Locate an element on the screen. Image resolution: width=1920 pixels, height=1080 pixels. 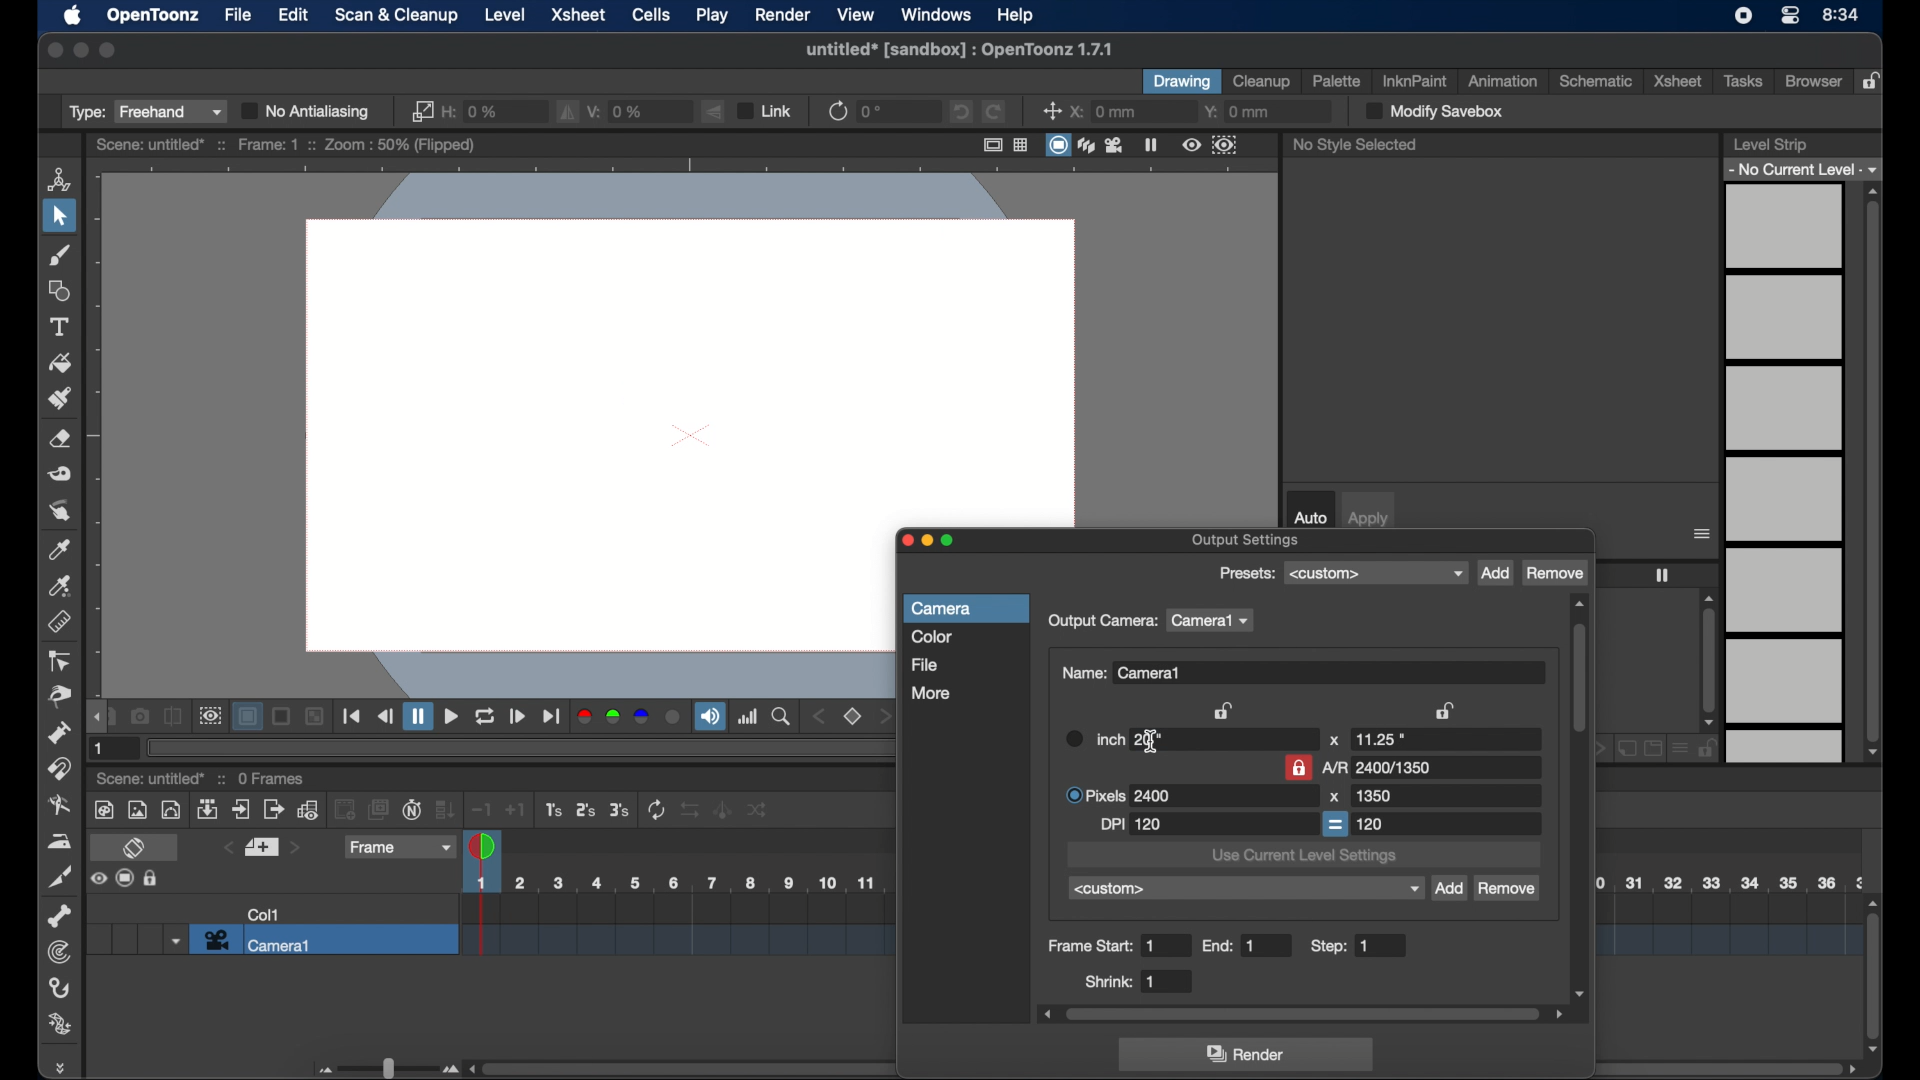
play is located at coordinates (713, 16).